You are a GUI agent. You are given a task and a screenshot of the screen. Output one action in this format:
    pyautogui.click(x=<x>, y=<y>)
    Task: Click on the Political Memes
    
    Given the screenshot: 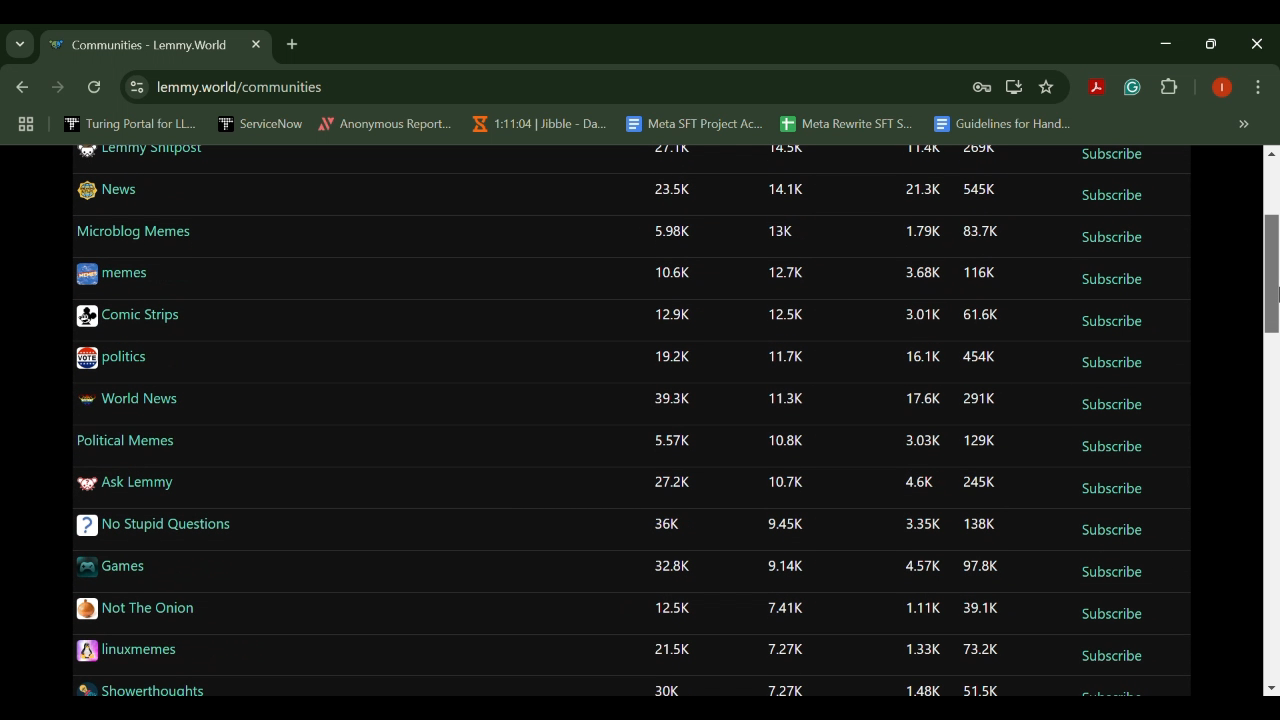 What is the action you would take?
    pyautogui.click(x=126, y=440)
    